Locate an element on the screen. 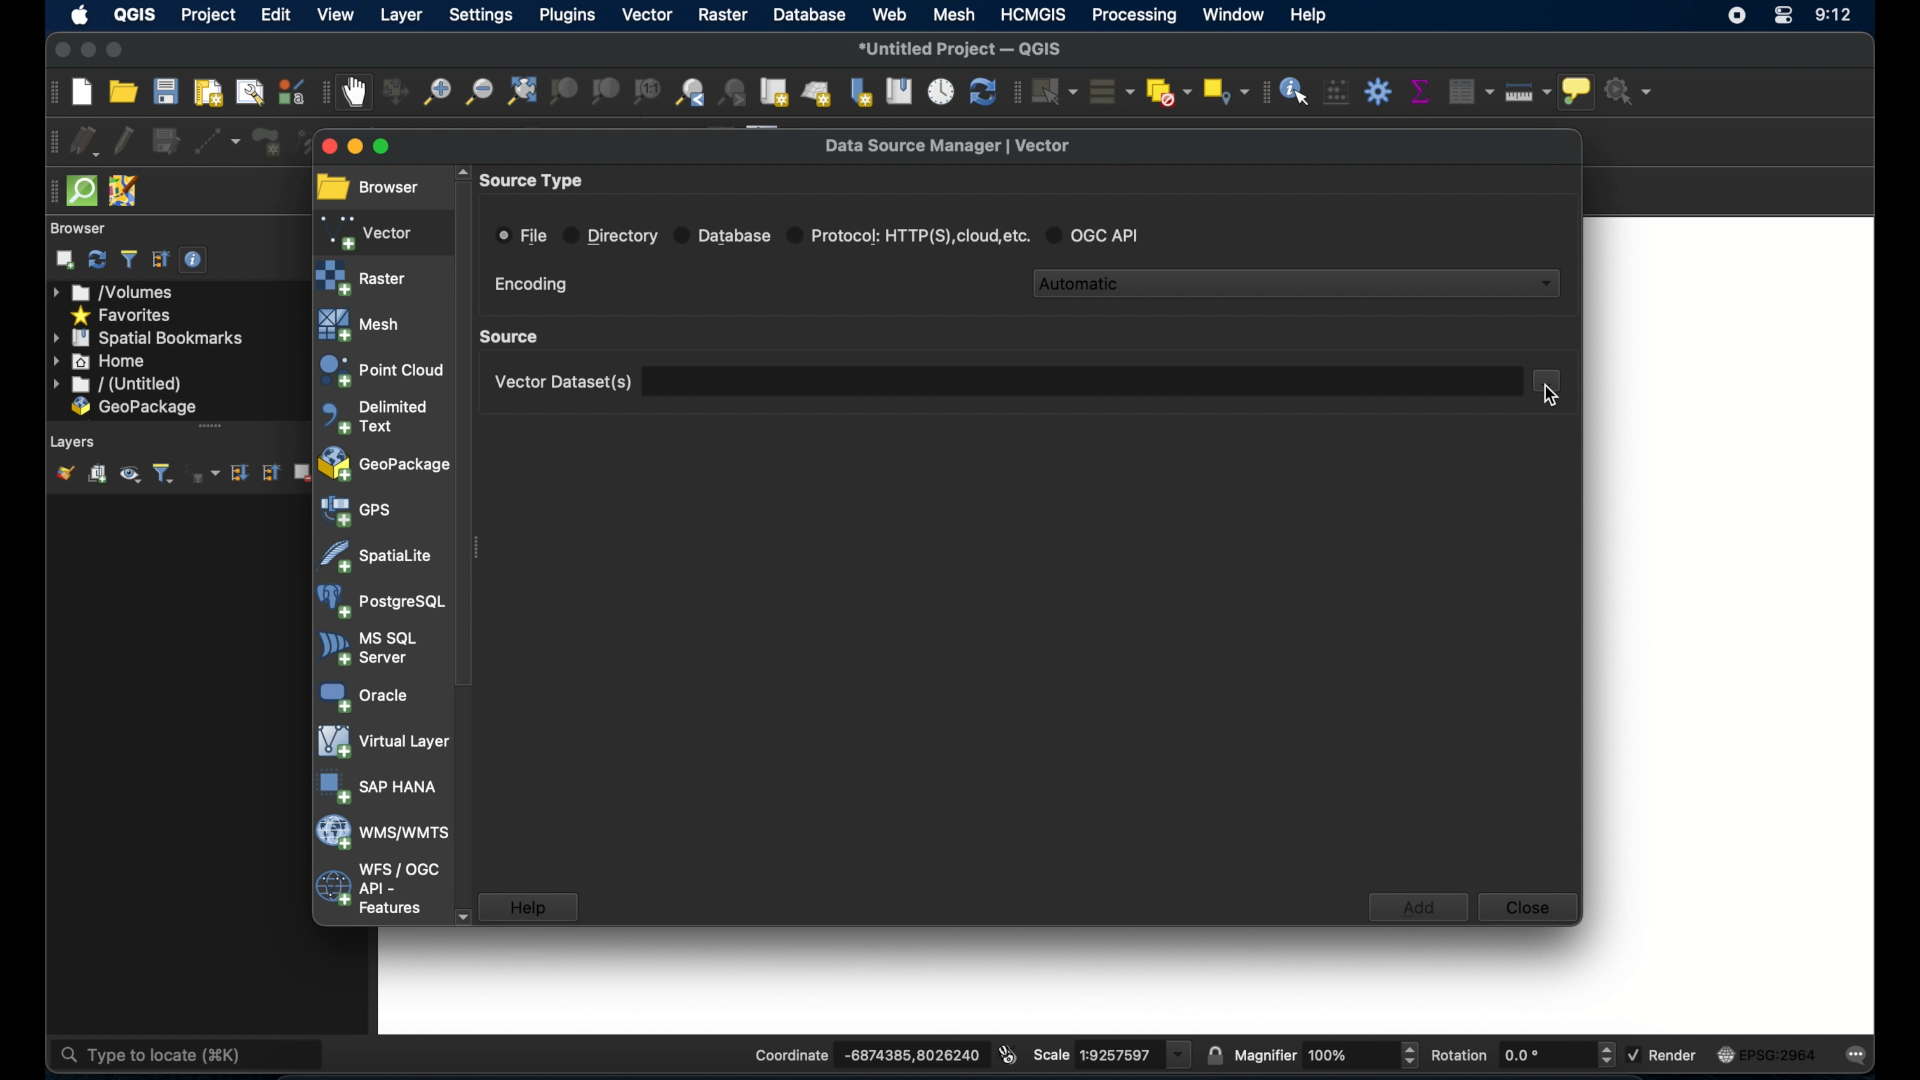 This screenshot has width=1920, height=1080. select by location is located at coordinates (1227, 91).